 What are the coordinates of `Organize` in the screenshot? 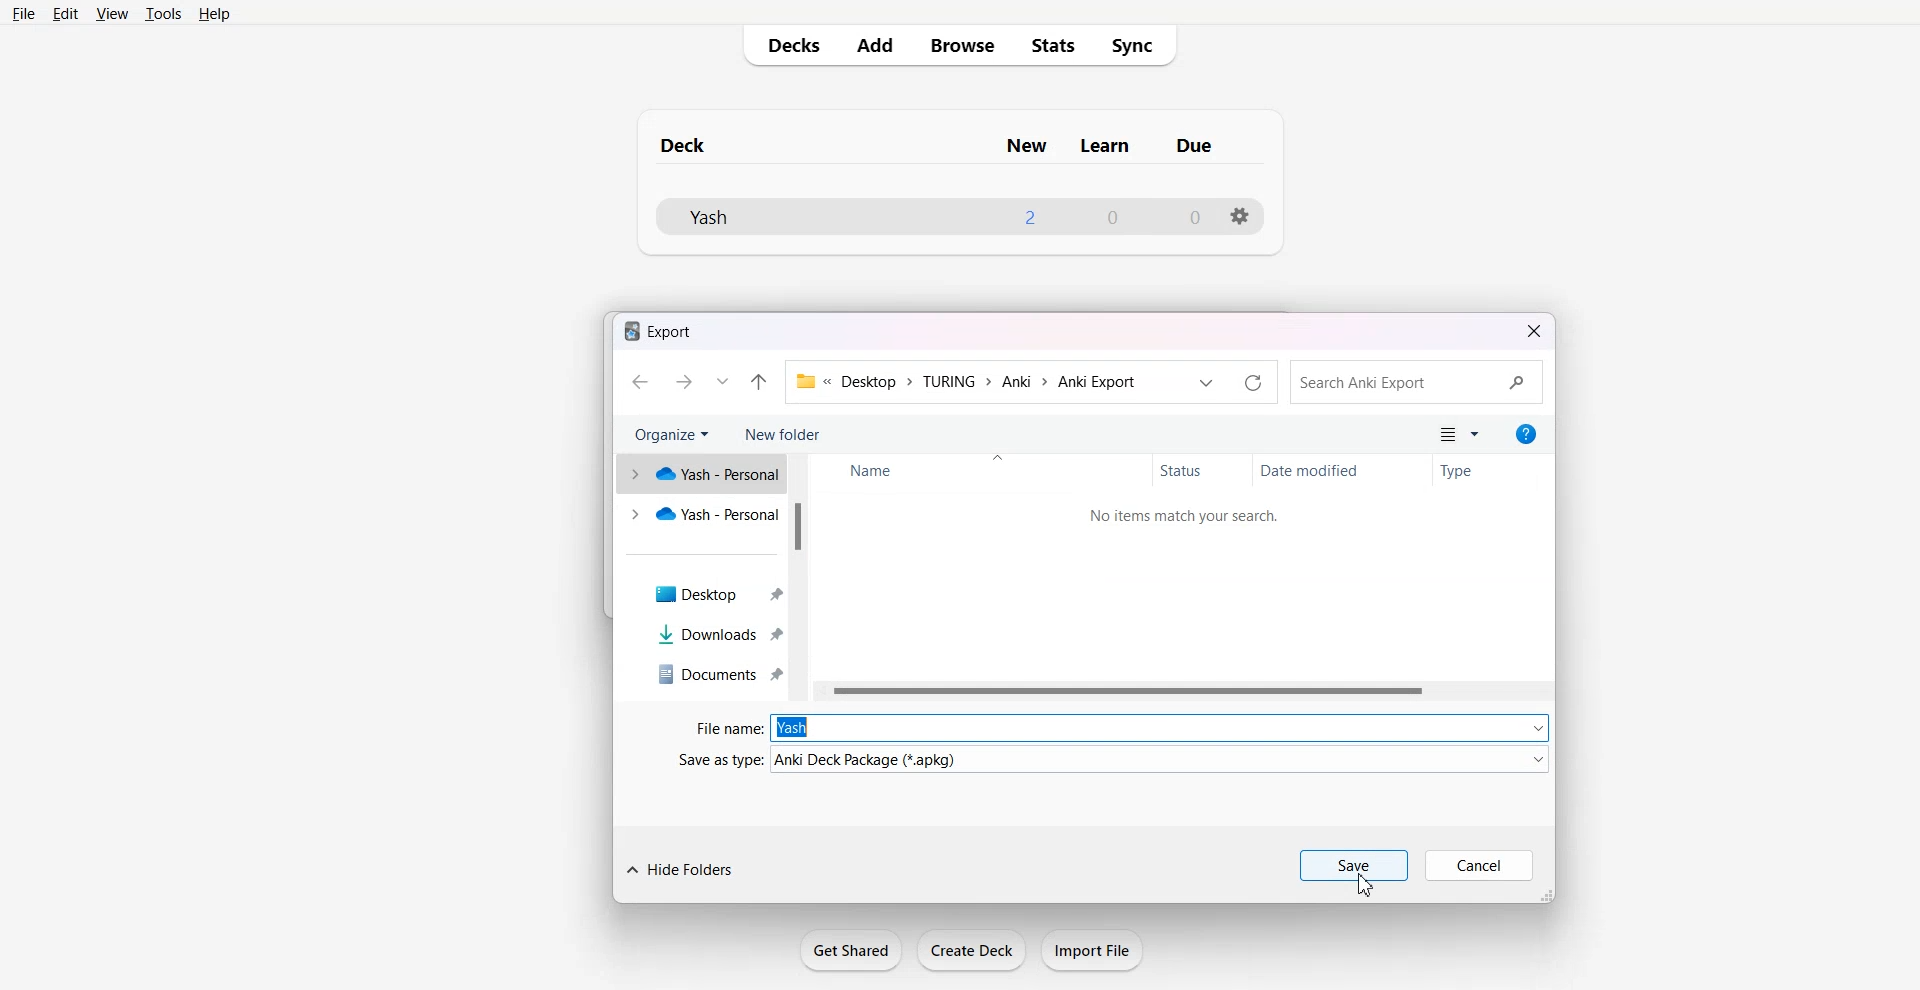 It's located at (673, 434).